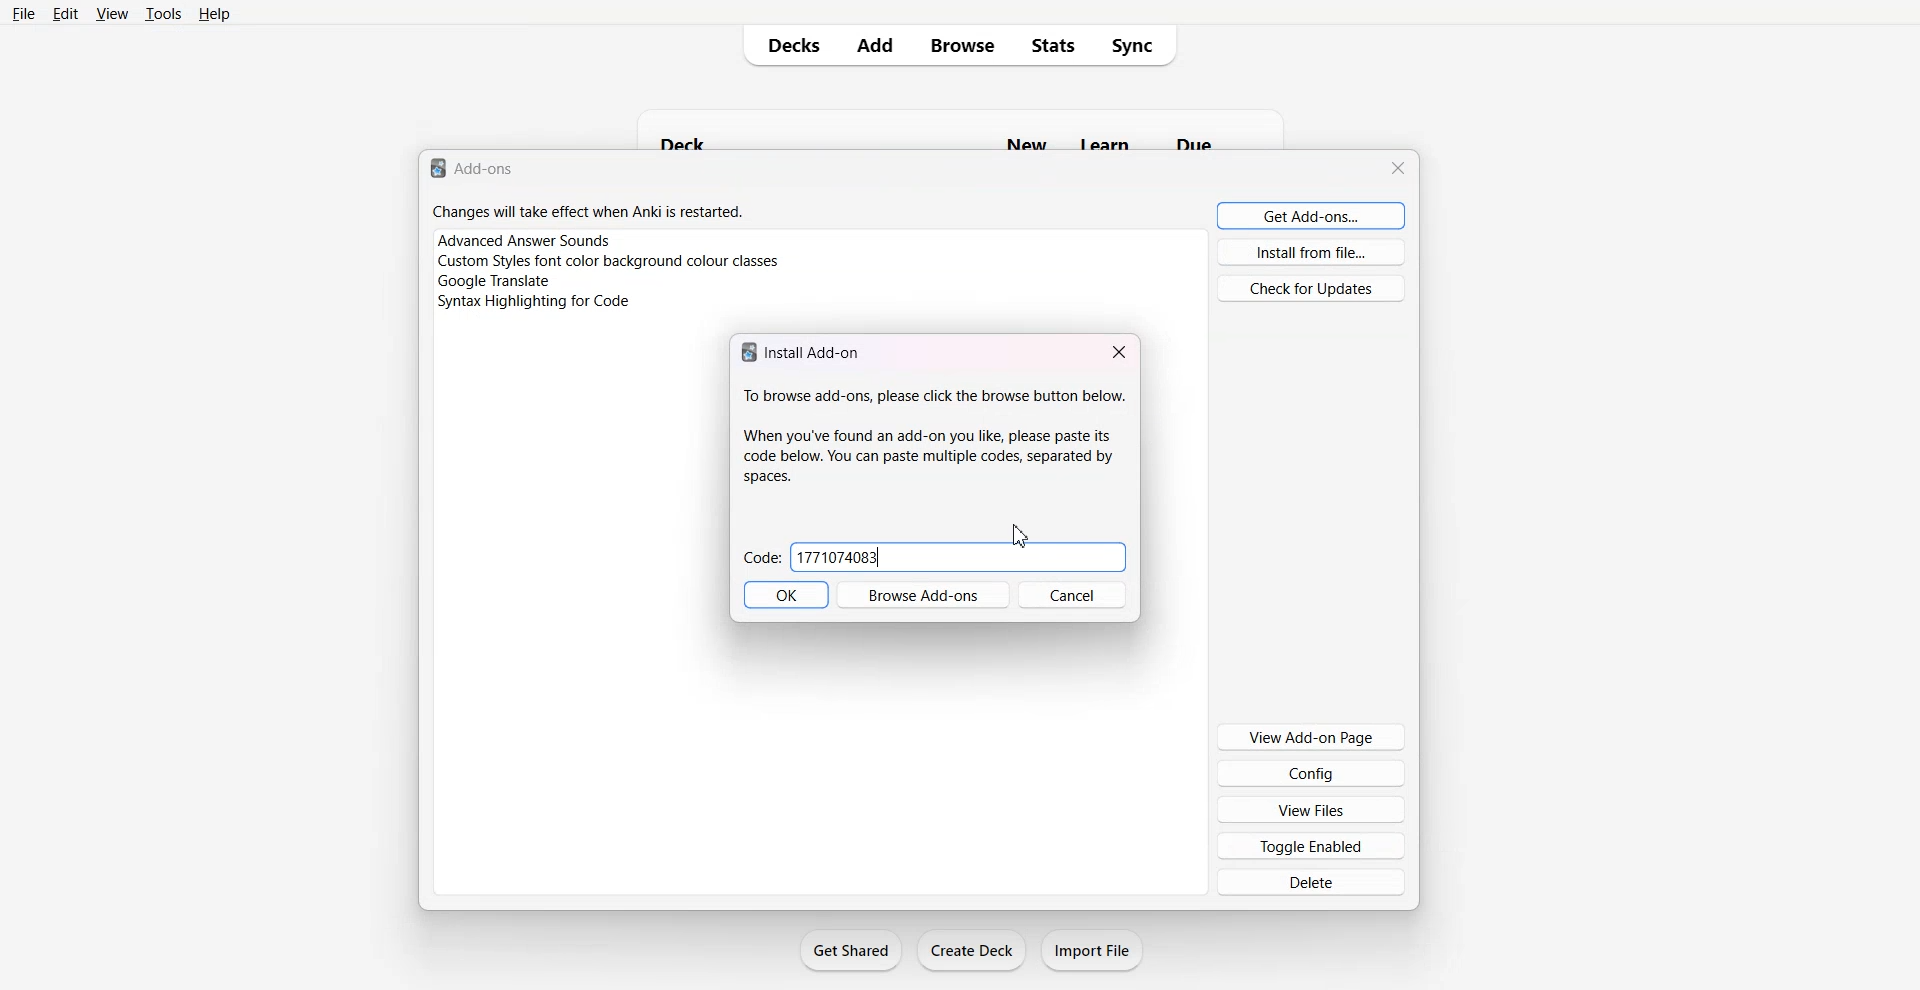 The height and width of the screenshot is (990, 1920). I want to click on advanced answer sounds, so click(525, 240).